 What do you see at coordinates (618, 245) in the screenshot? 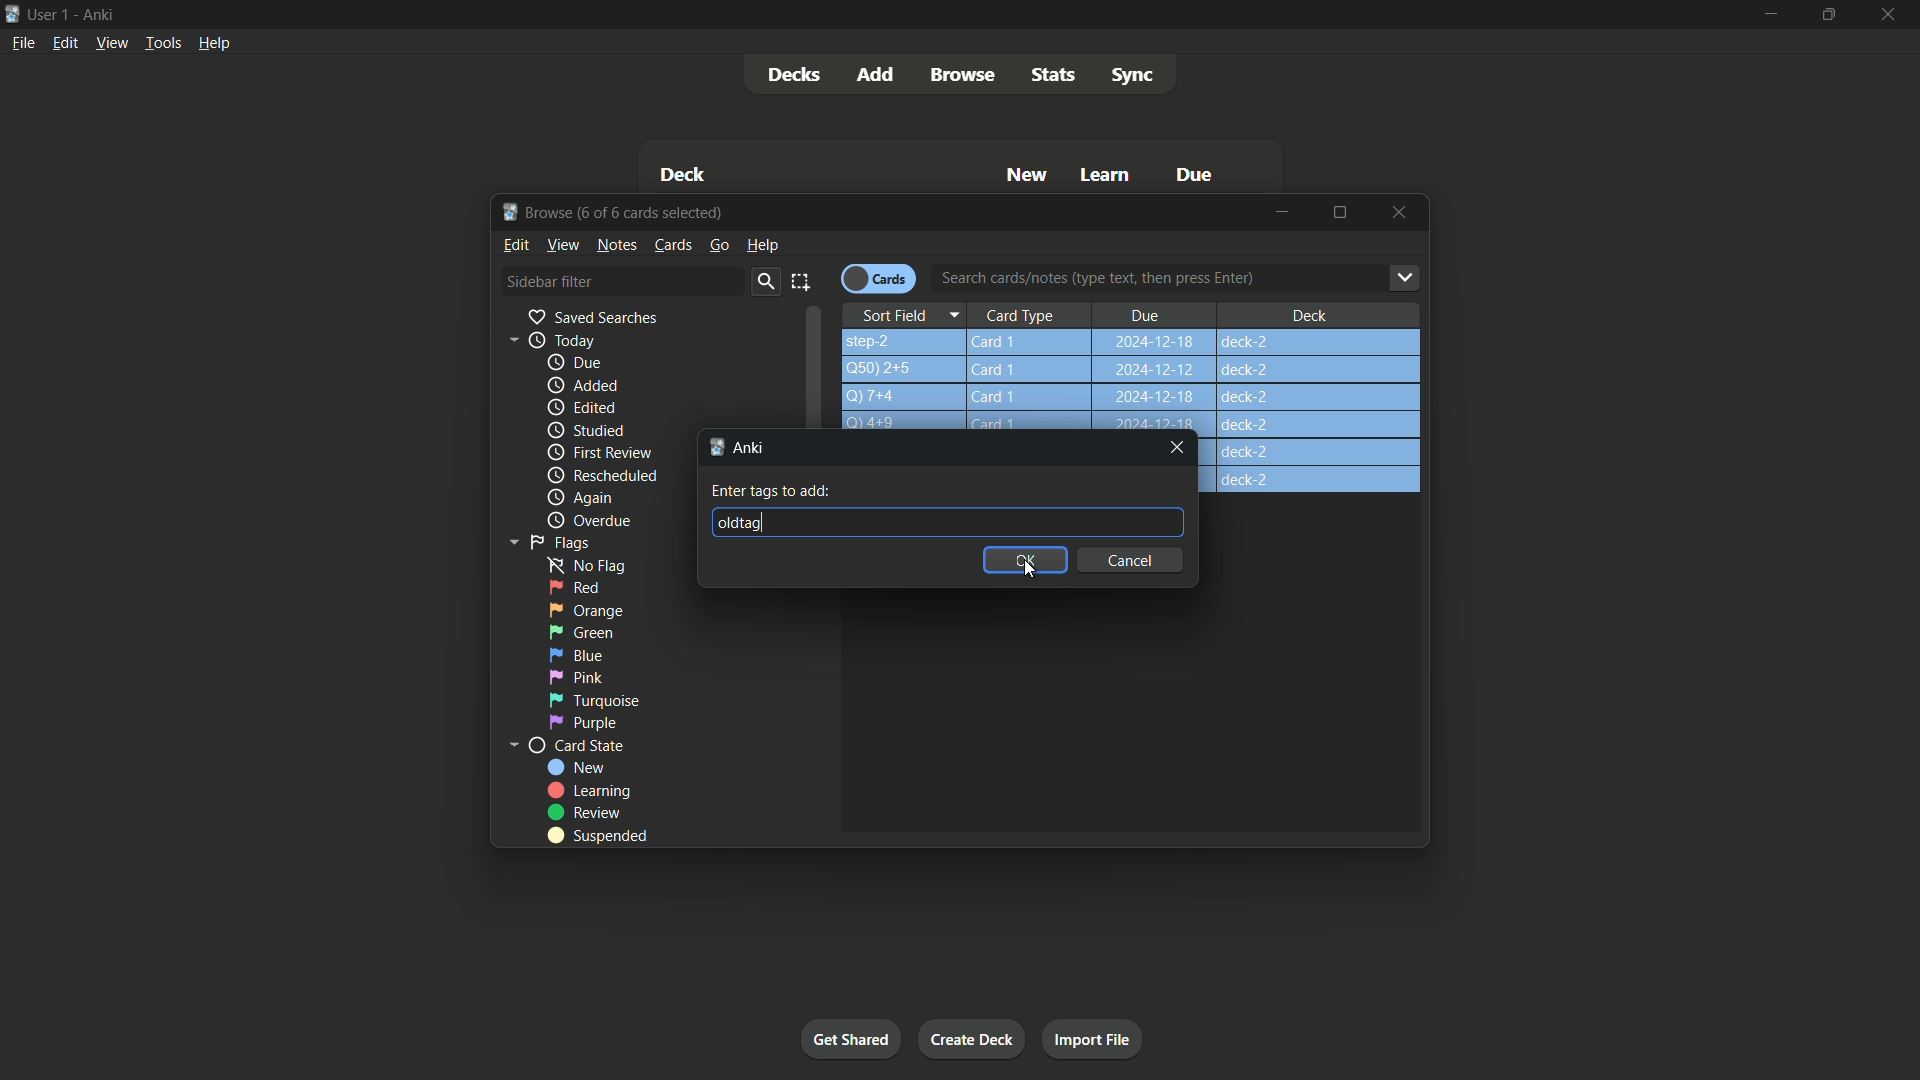
I see `Notes` at bounding box center [618, 245].